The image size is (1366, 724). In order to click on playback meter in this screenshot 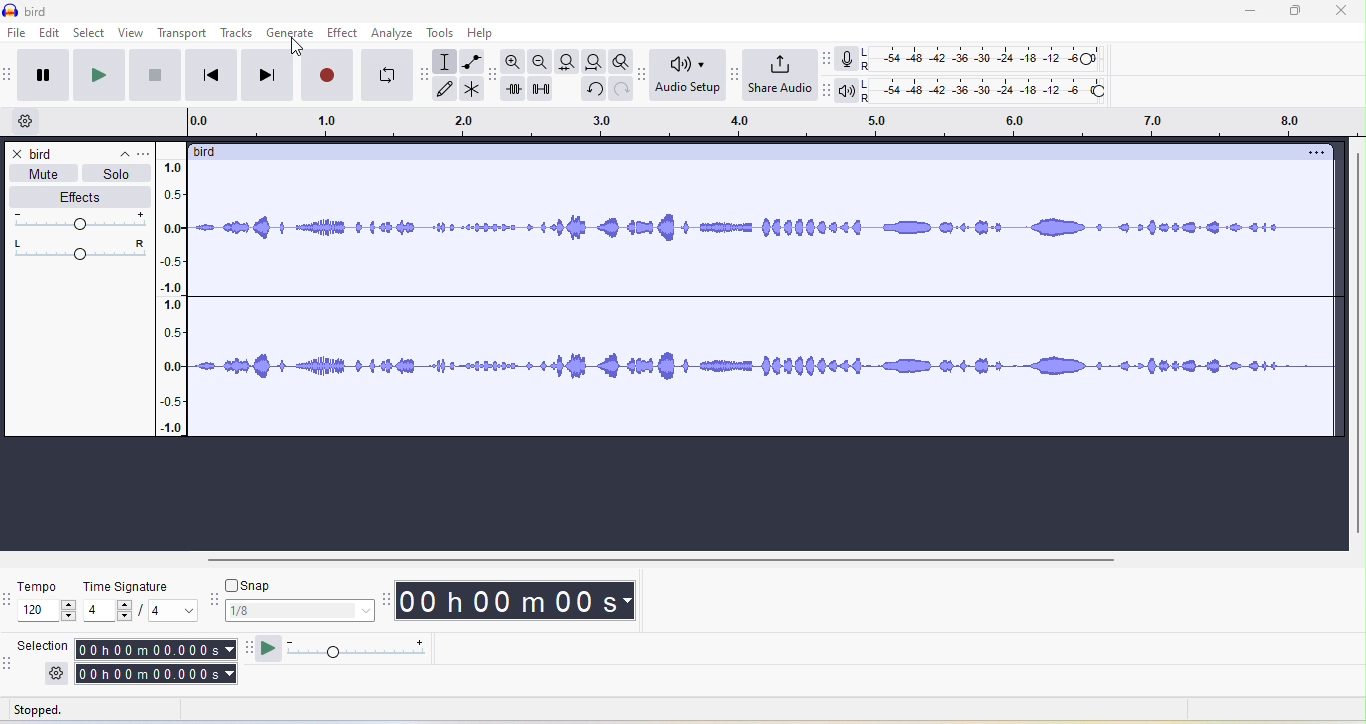, I will do `click(850, 93)`.